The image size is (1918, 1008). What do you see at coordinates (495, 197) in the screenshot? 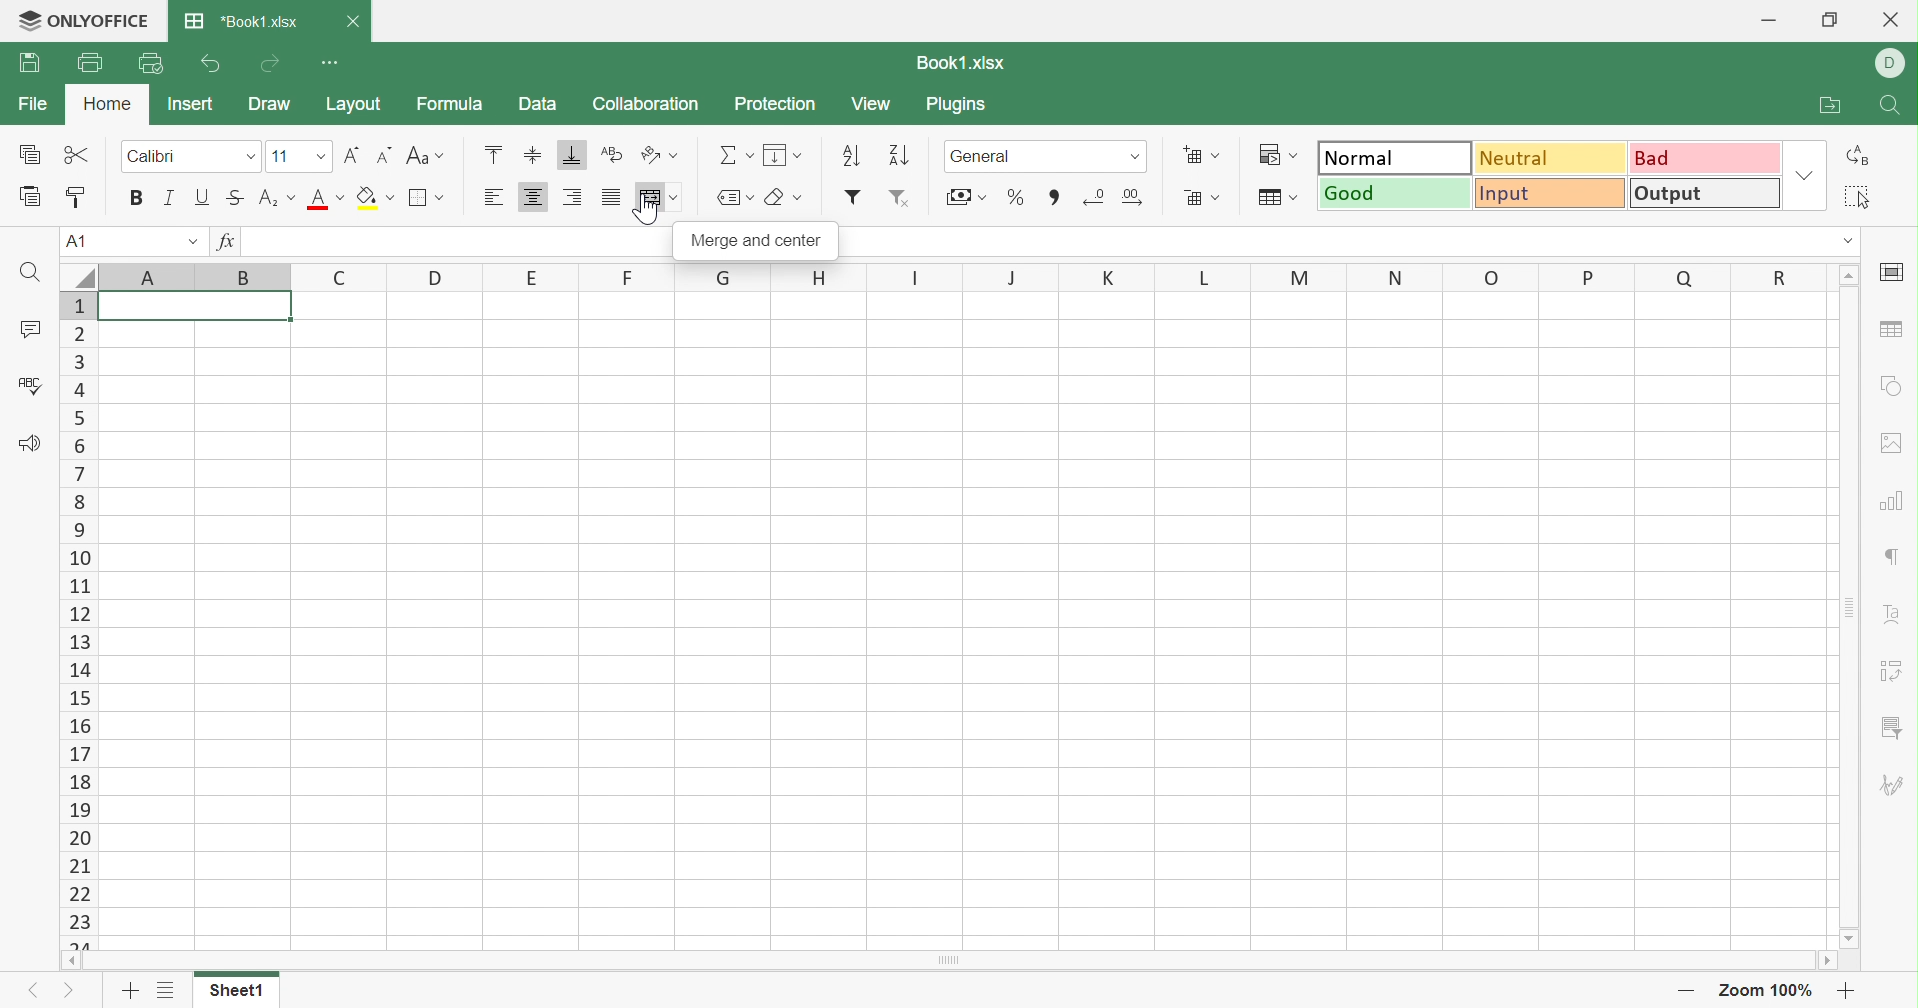
I see `Align Left` at bounding box center [495, 197].